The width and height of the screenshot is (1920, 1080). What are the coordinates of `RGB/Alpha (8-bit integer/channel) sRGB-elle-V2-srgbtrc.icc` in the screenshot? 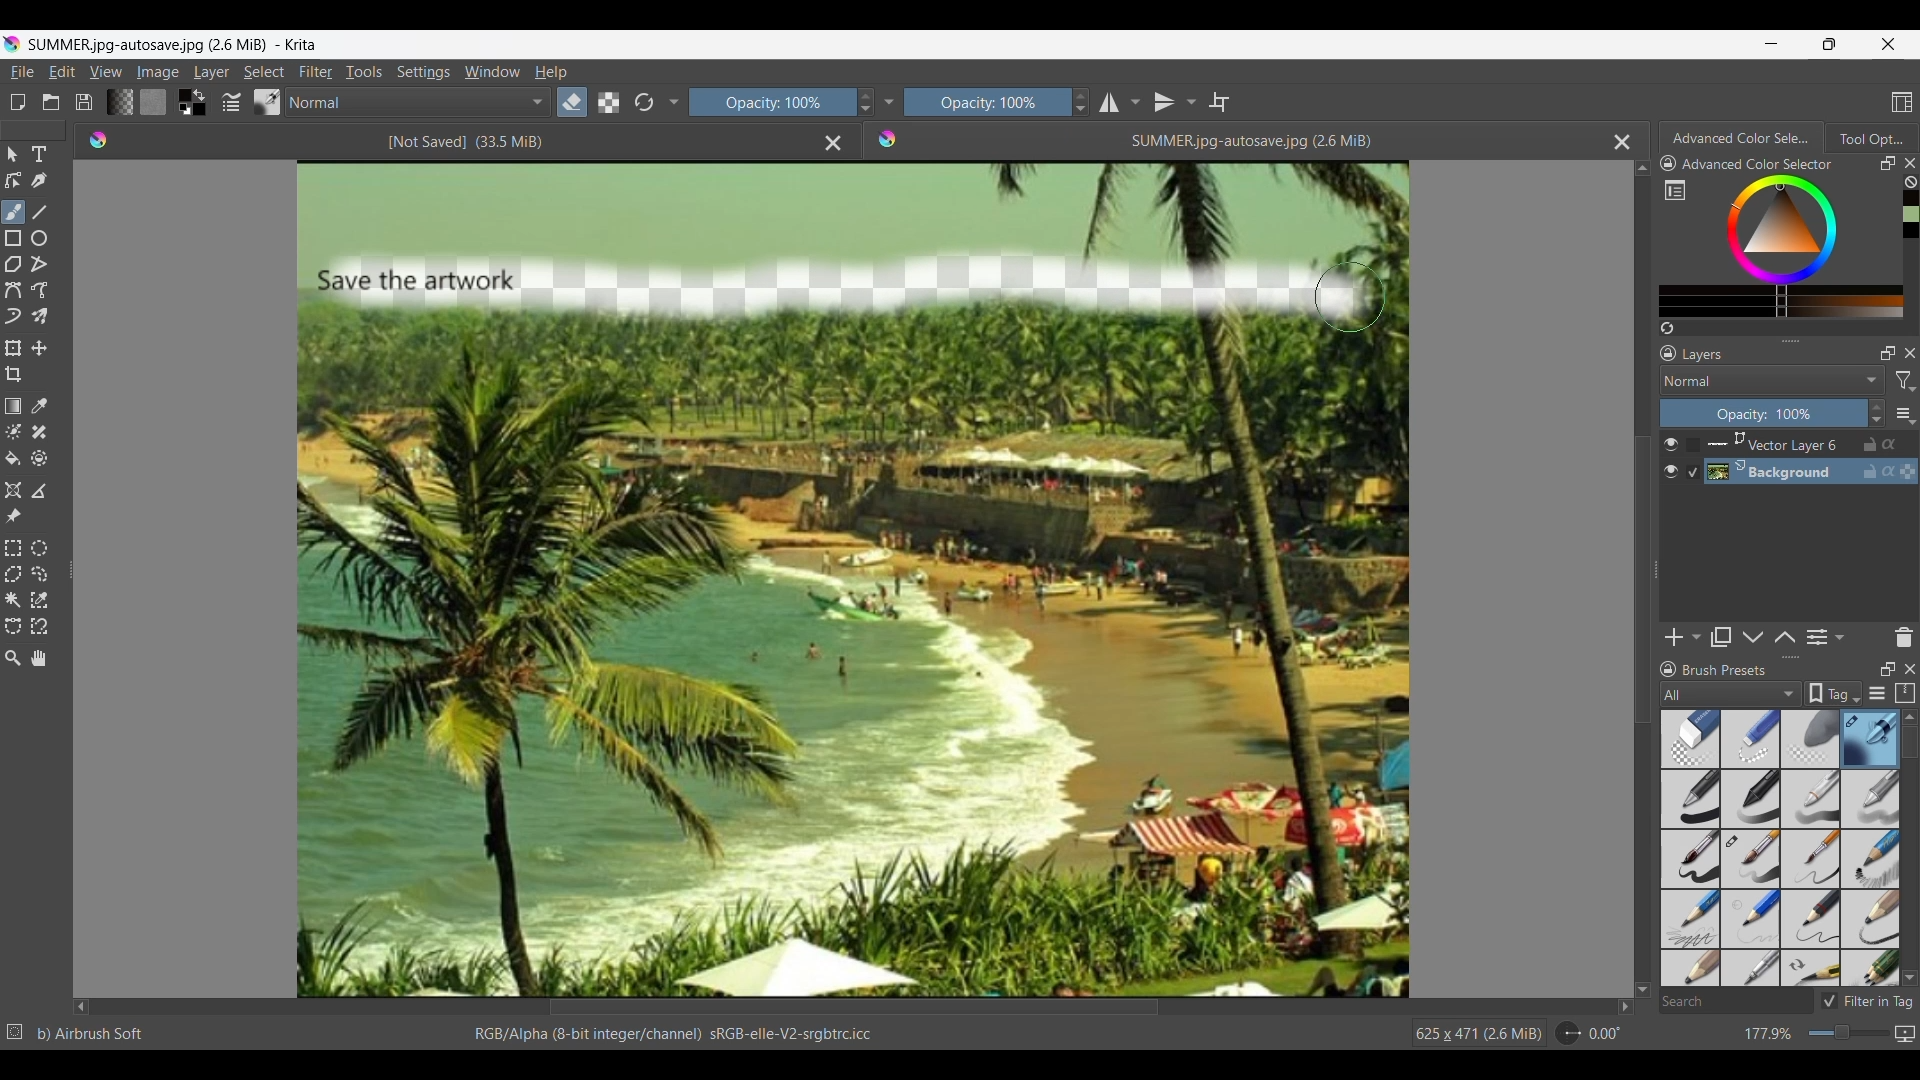 It's located at (670, 1035).